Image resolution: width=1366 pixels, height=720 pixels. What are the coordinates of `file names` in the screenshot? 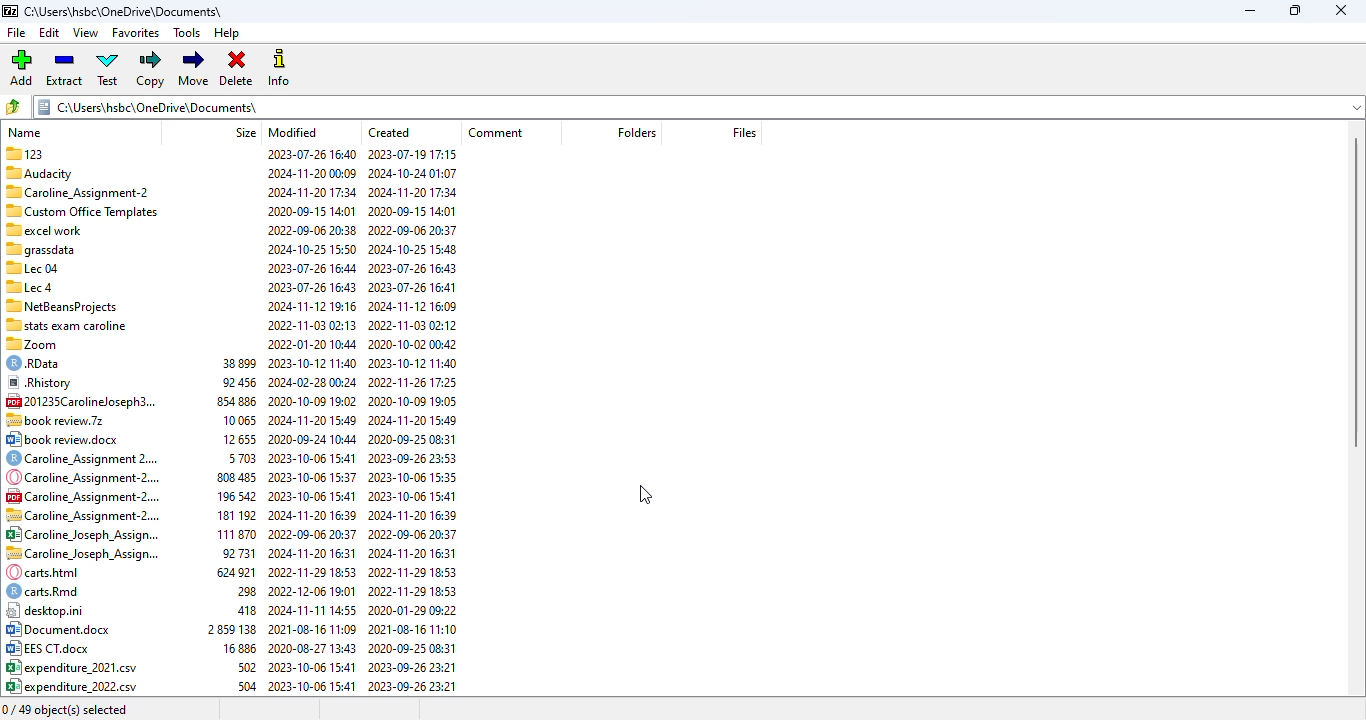 It's located at (81, 564).